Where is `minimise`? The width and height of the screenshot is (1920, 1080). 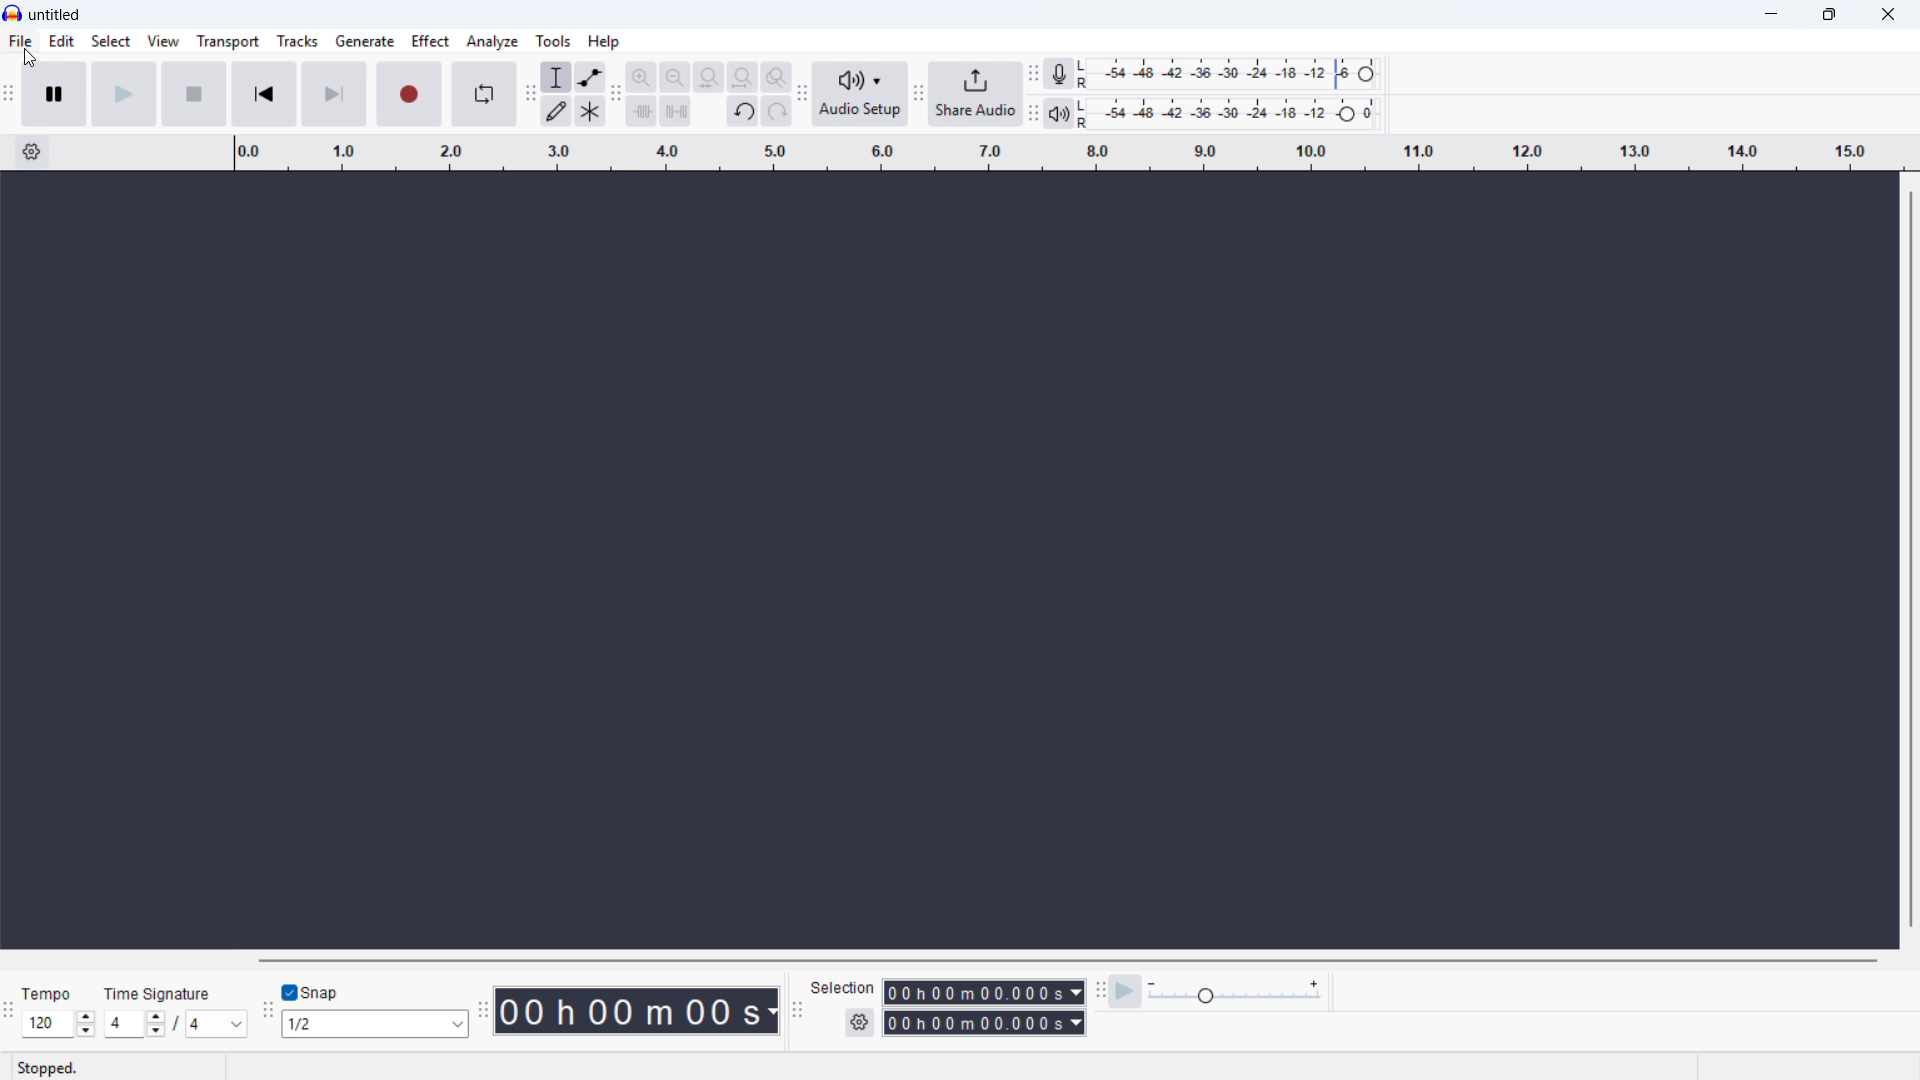 minimise is located at coordinates (1773, 15).